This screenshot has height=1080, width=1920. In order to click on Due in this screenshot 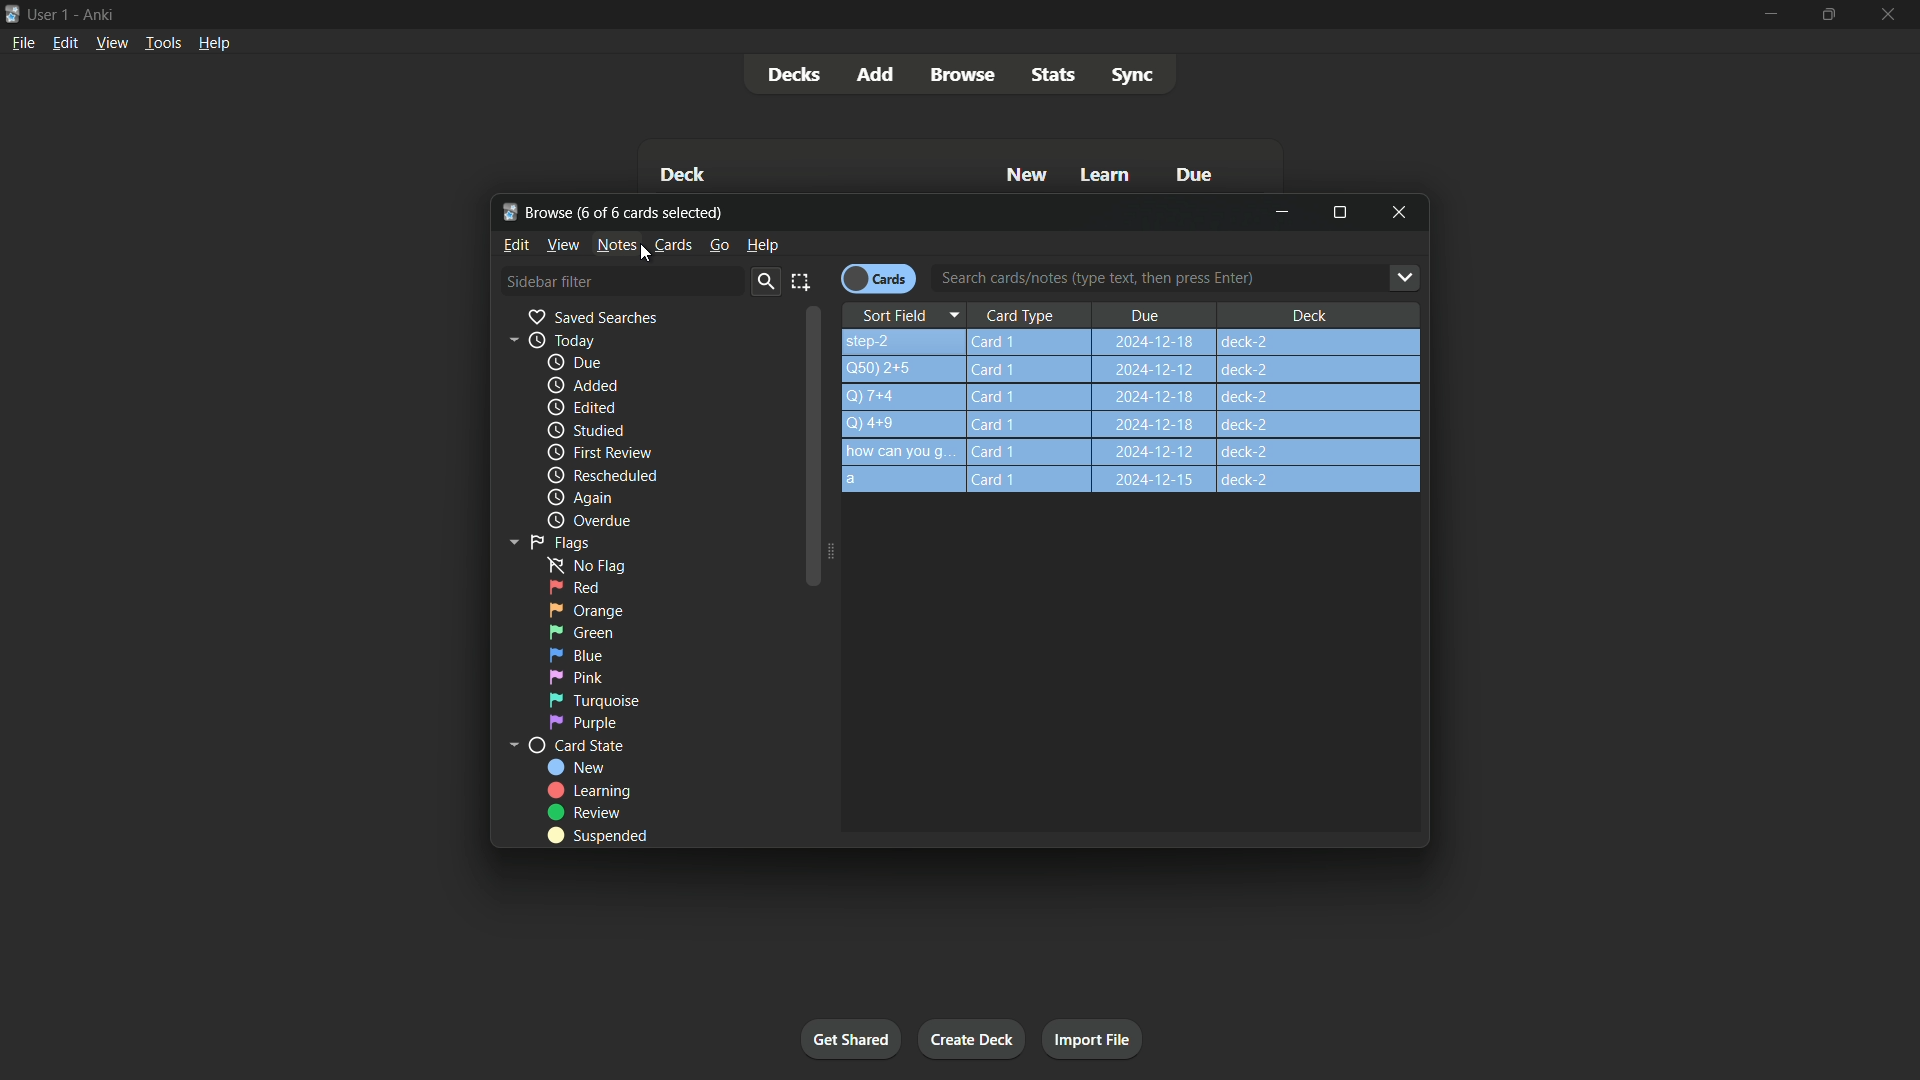, I will do `click(1191, 174)`.